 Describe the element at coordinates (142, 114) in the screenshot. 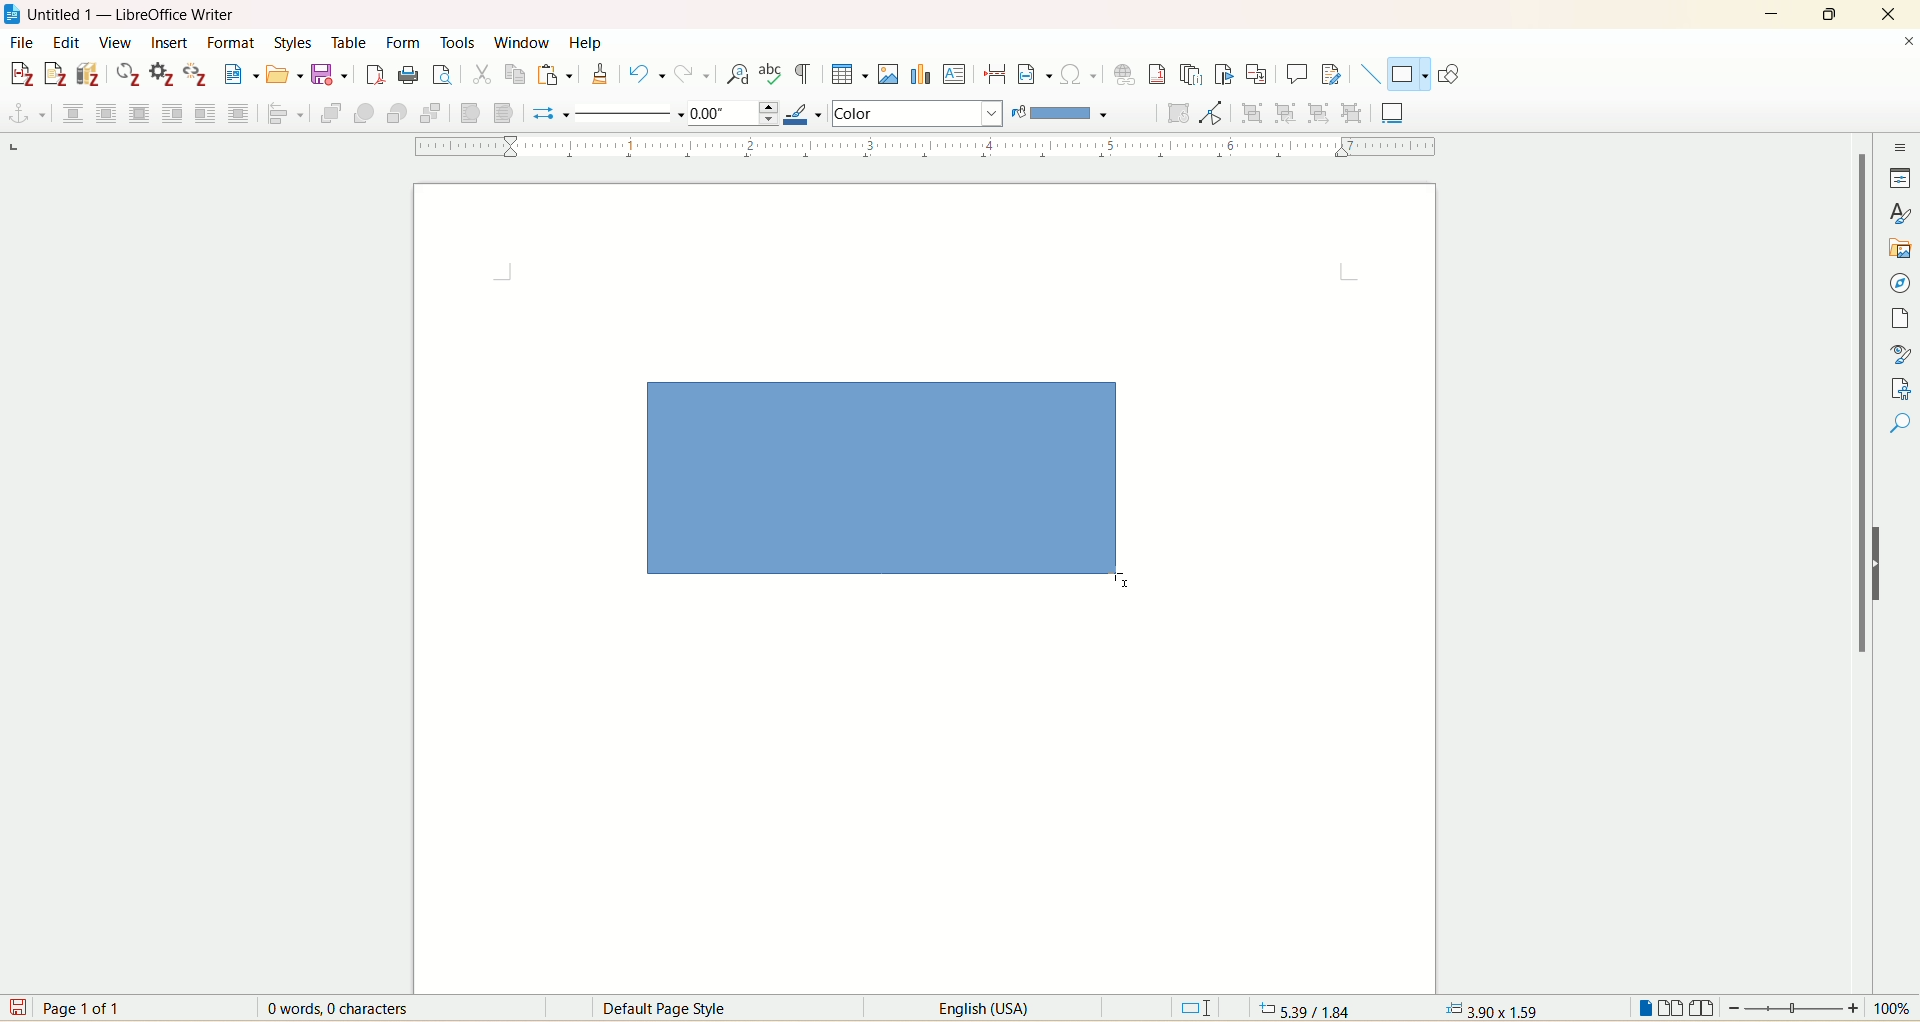

I see `optimal` at that location.